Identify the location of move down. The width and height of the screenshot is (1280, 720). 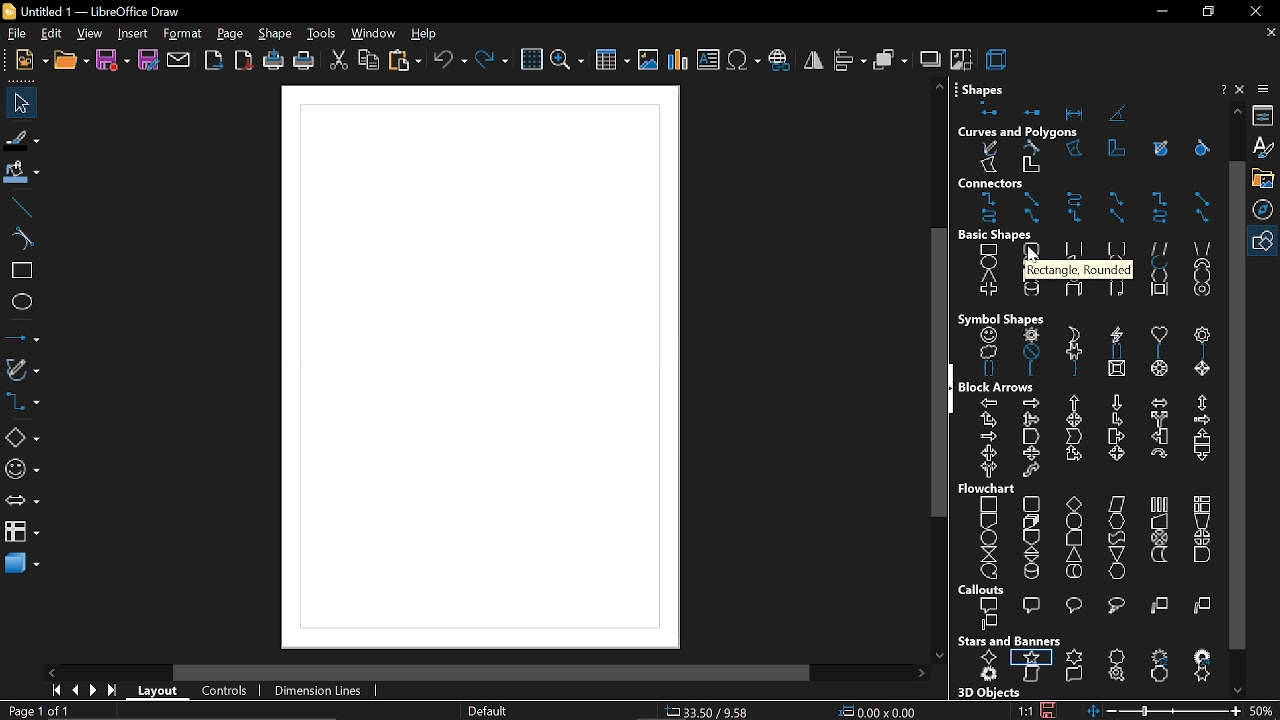
(1241, 689).